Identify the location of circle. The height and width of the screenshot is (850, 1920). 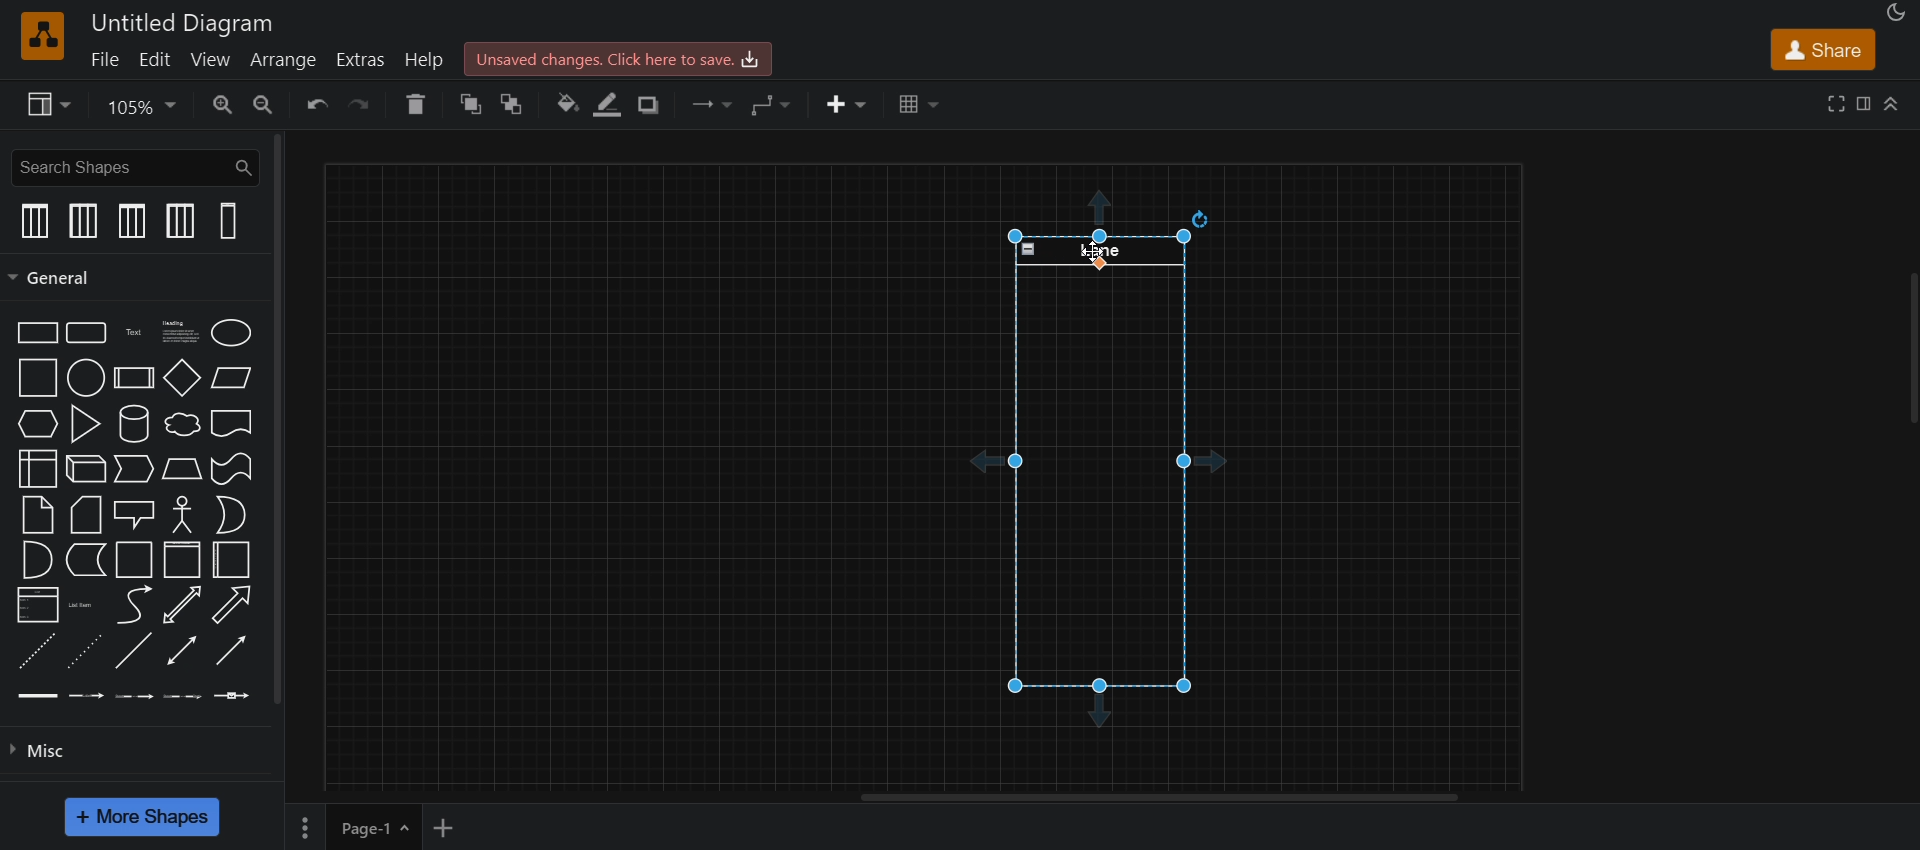
(86, 379).